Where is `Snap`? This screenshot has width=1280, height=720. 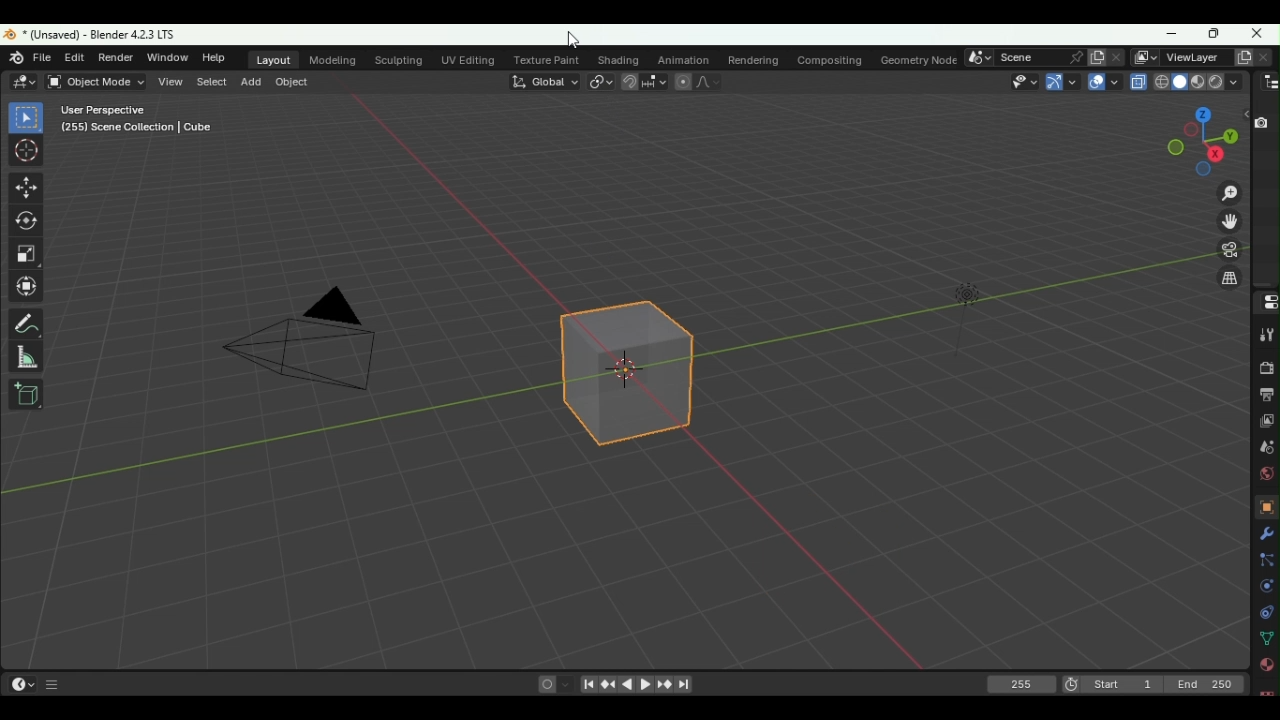 Snap is located at coordinates (628, 83).